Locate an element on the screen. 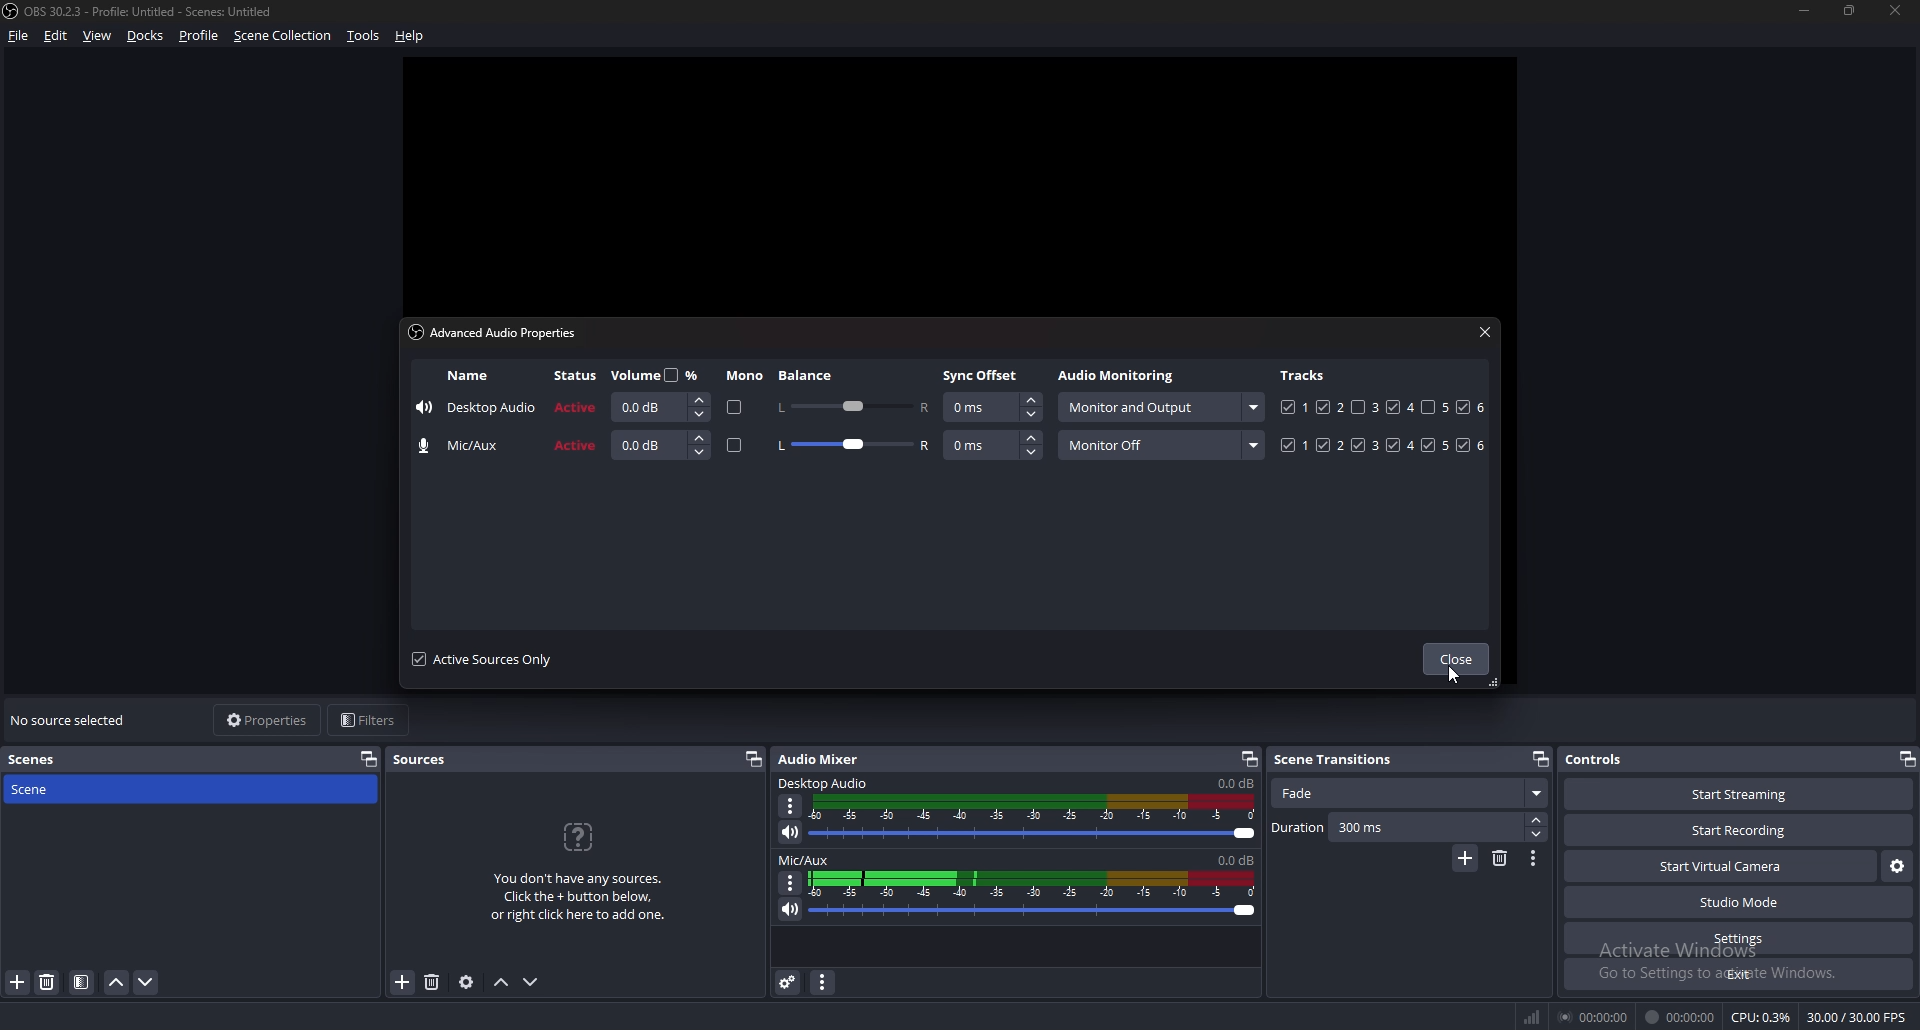 The width and height of the screenshot is (1920, 1030). pop out is located at coordinates (1906, 758).